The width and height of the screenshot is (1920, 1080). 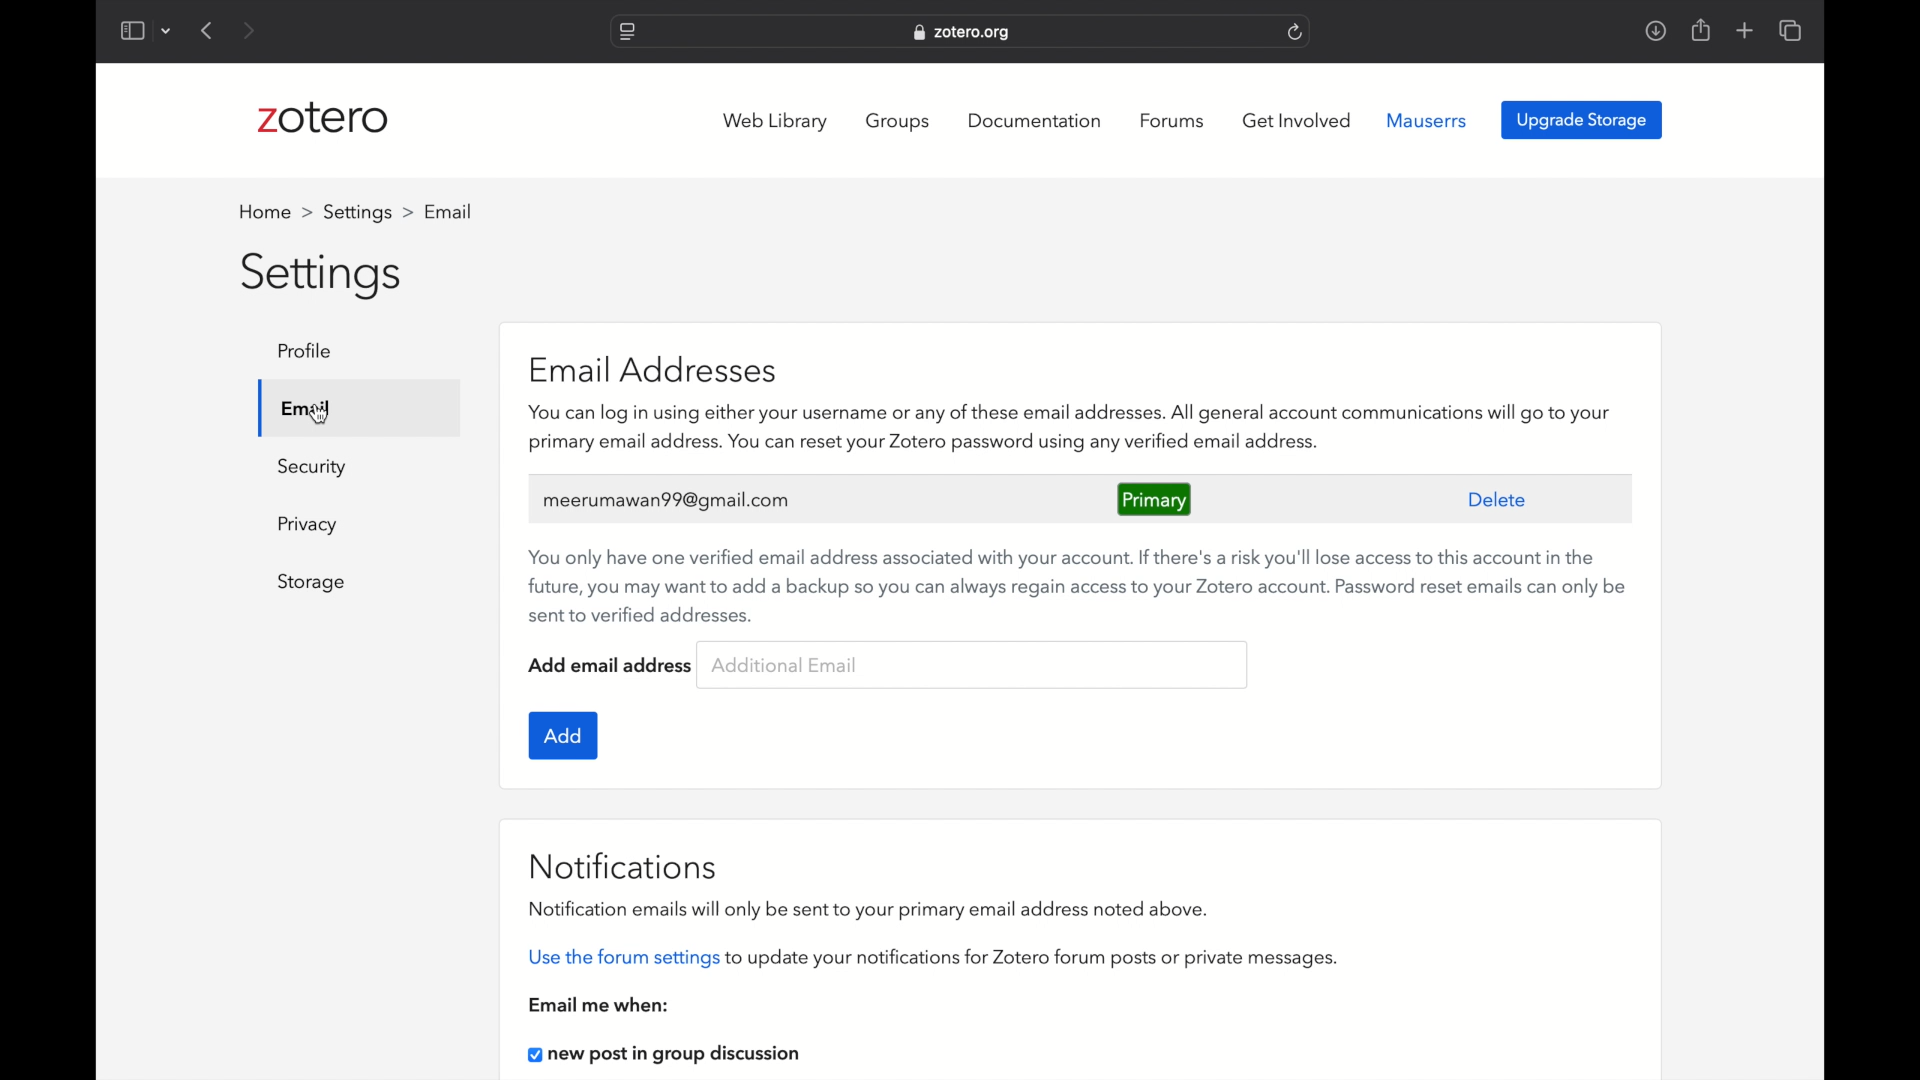 I want to click on use the forum settings to update your notifications for zotero forum posts or private messages, so click(x=932, y=958).